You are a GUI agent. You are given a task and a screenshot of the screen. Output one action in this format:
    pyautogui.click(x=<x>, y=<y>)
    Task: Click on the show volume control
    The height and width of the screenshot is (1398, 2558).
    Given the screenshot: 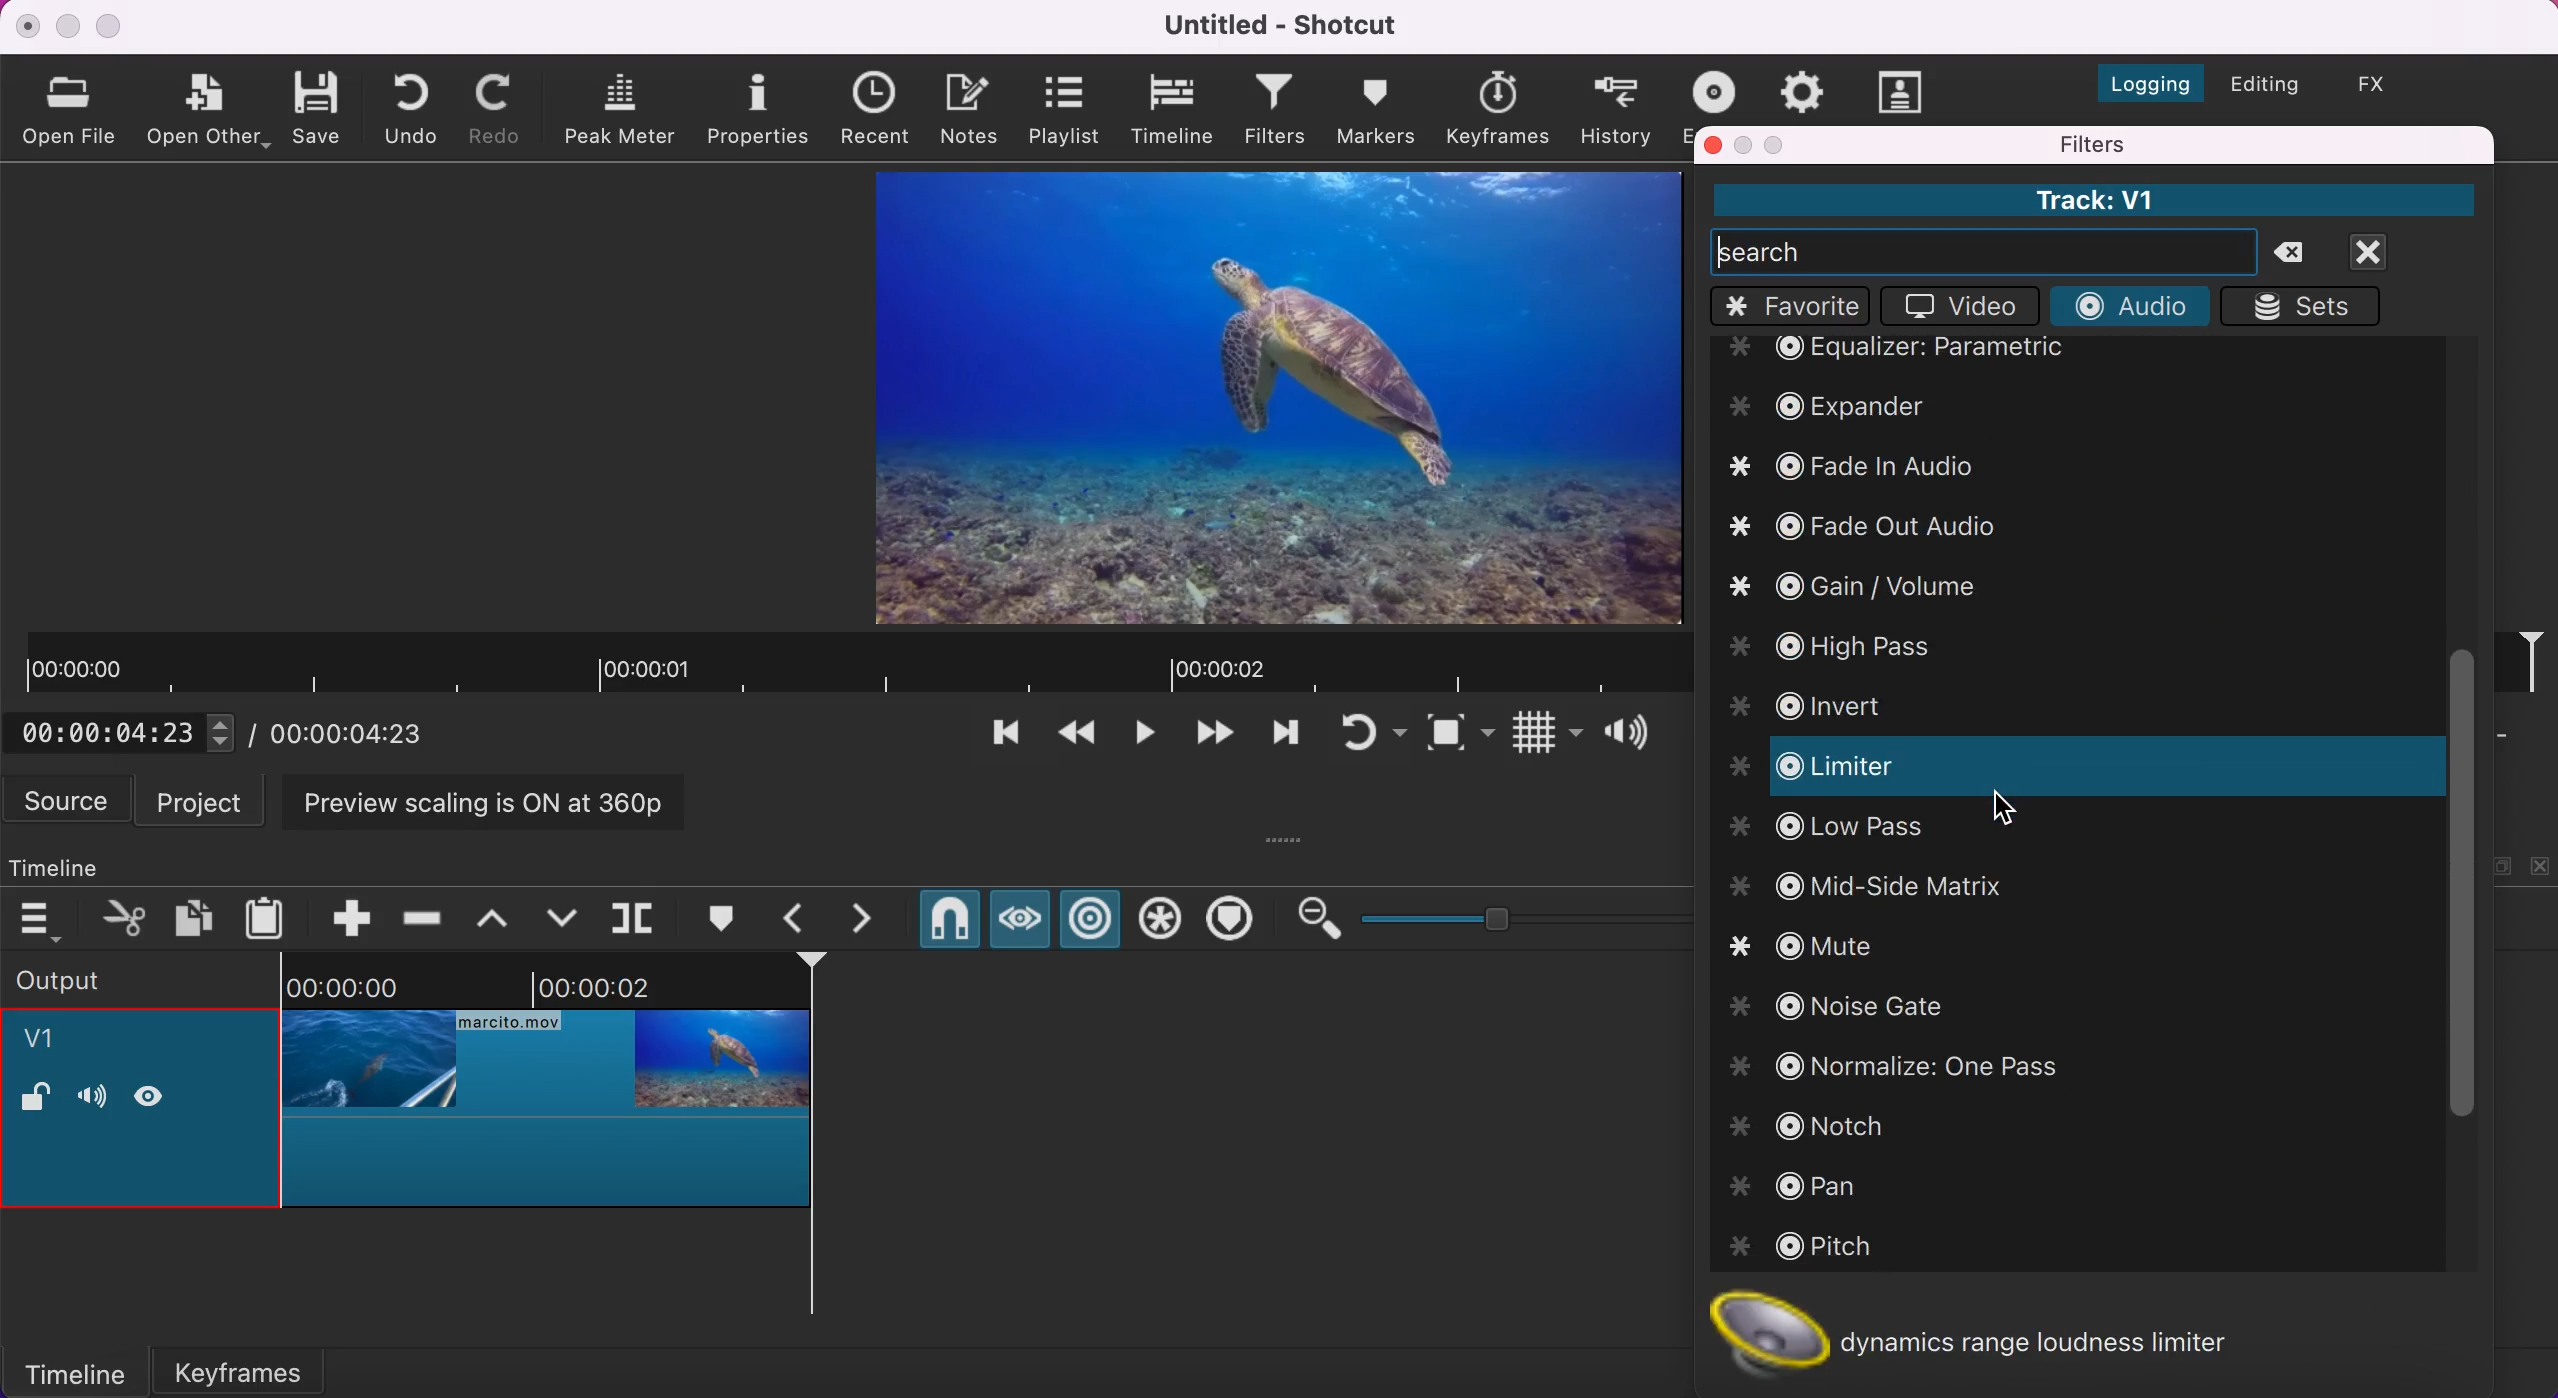 What is the action you would take?
    pyautogui.click(x=1634, y=736)
    